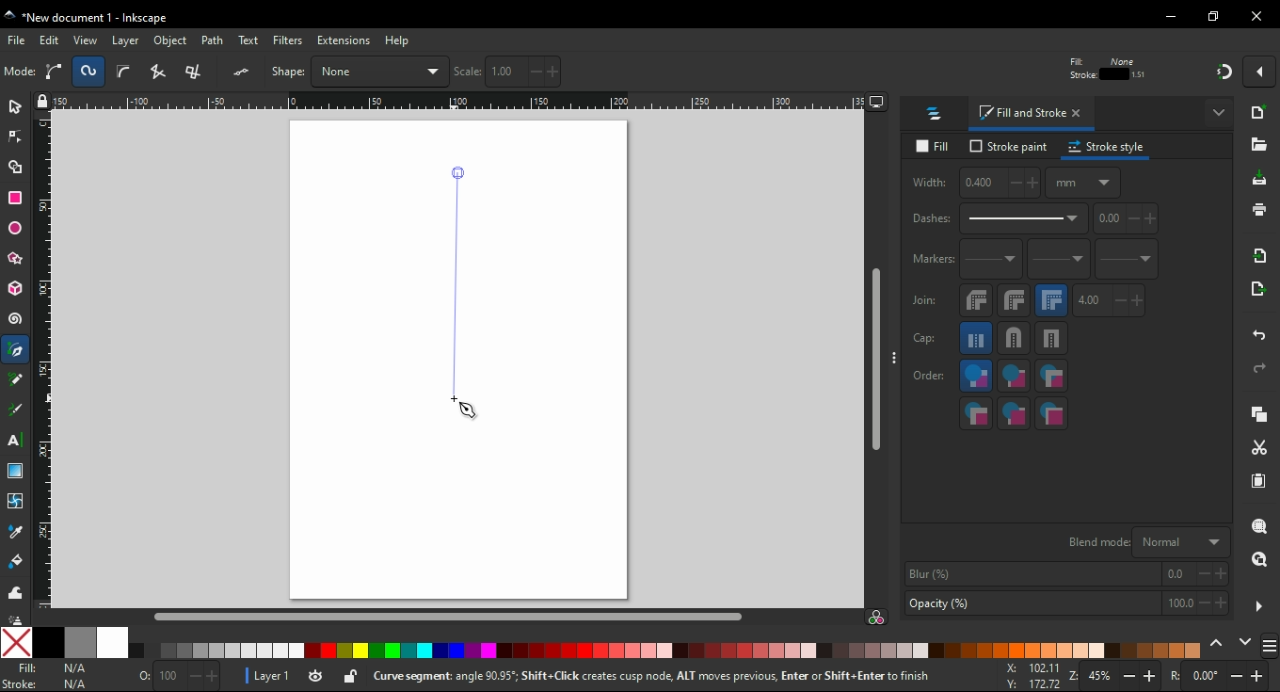  I want to click on dashes, so click(998, 219).